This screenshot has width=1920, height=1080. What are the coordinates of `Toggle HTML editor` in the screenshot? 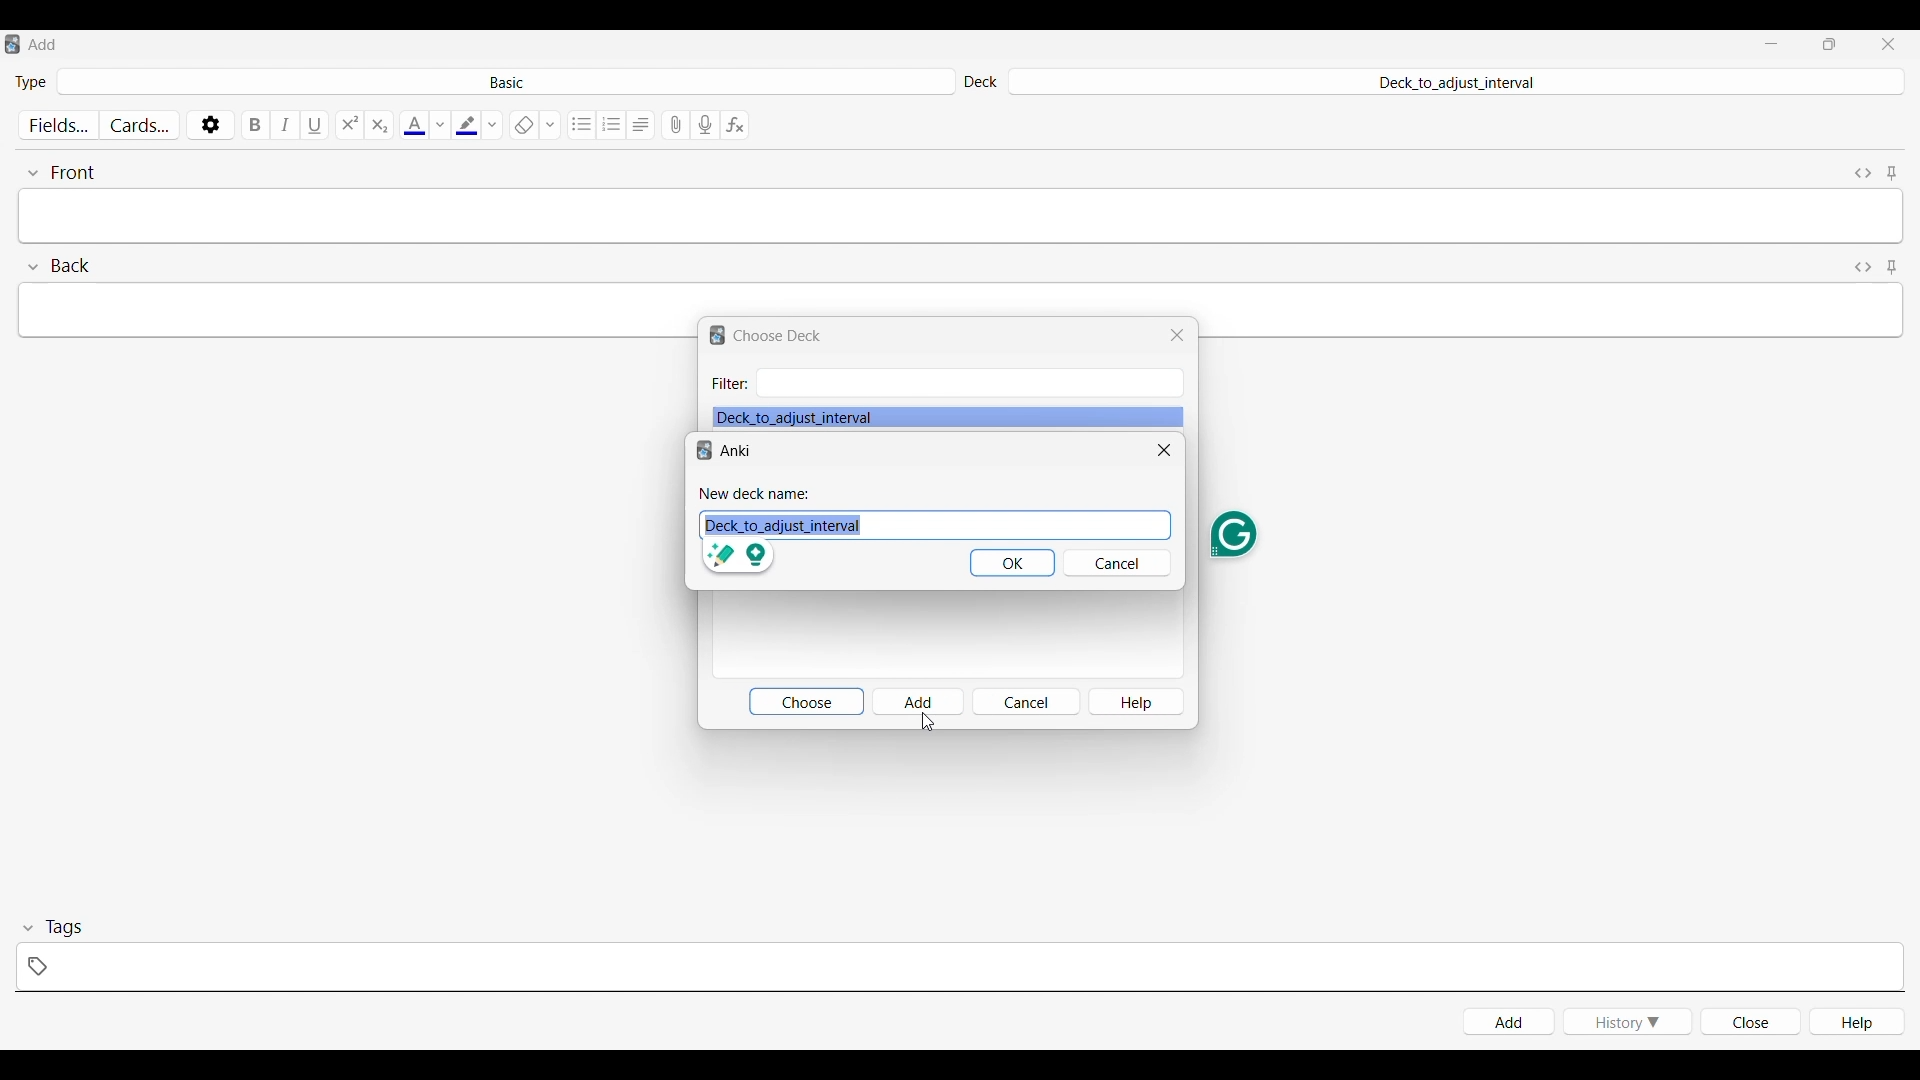 It's located at (1865, 173).